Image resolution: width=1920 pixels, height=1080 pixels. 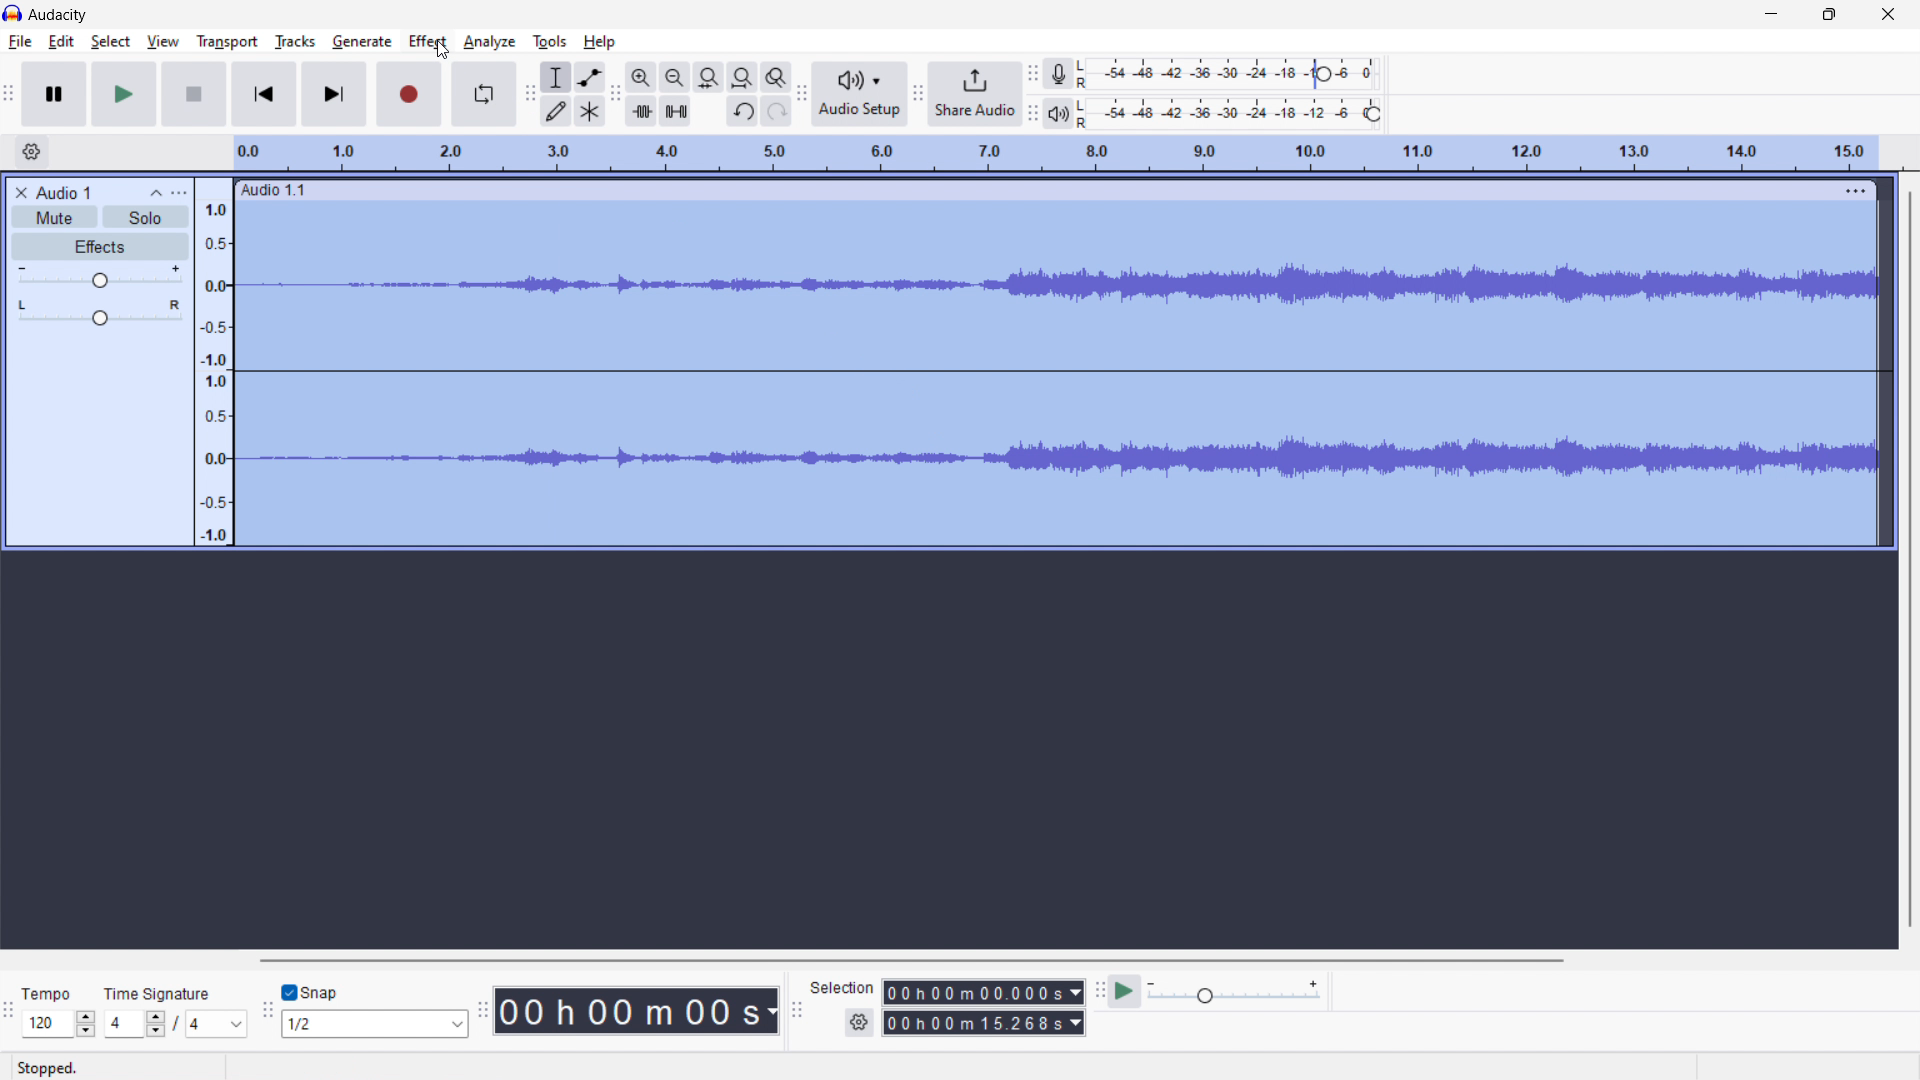 I want to click on menu, so click(x=1853, y=191).